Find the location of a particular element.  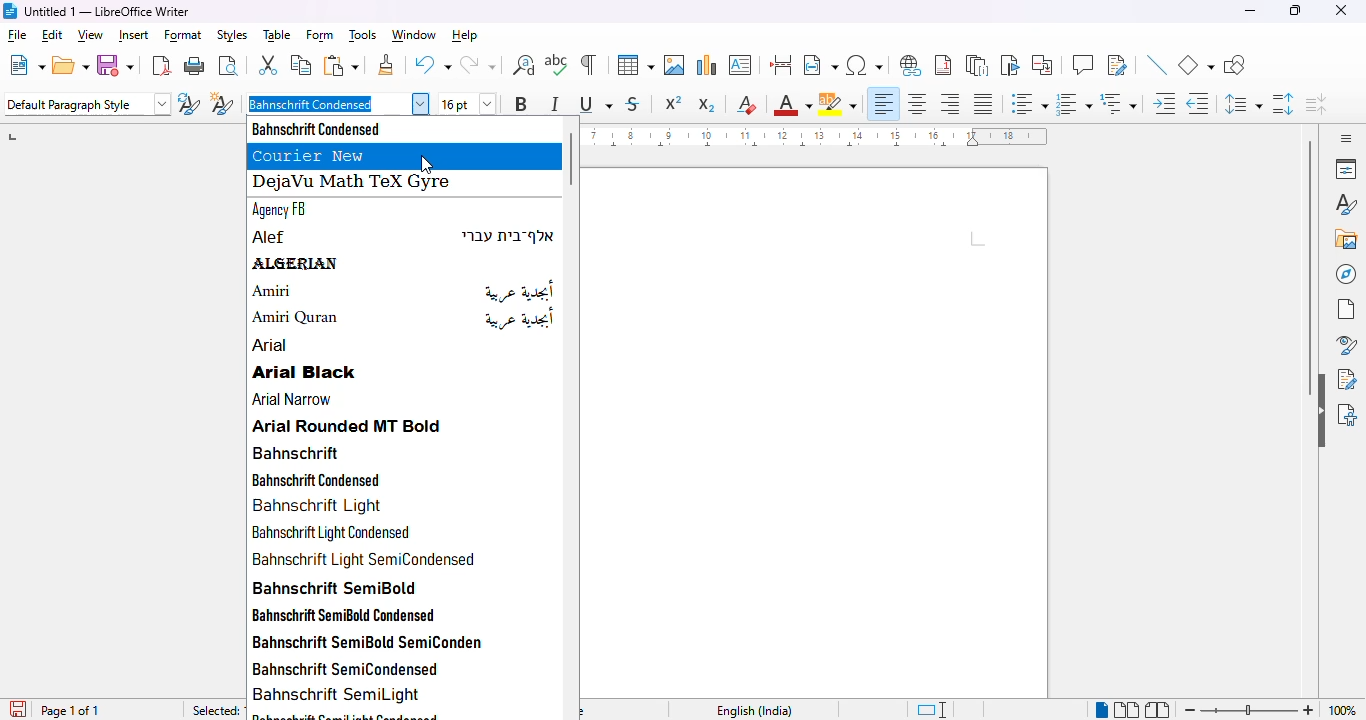

show draw functions is located at coordinates (1233, 65).